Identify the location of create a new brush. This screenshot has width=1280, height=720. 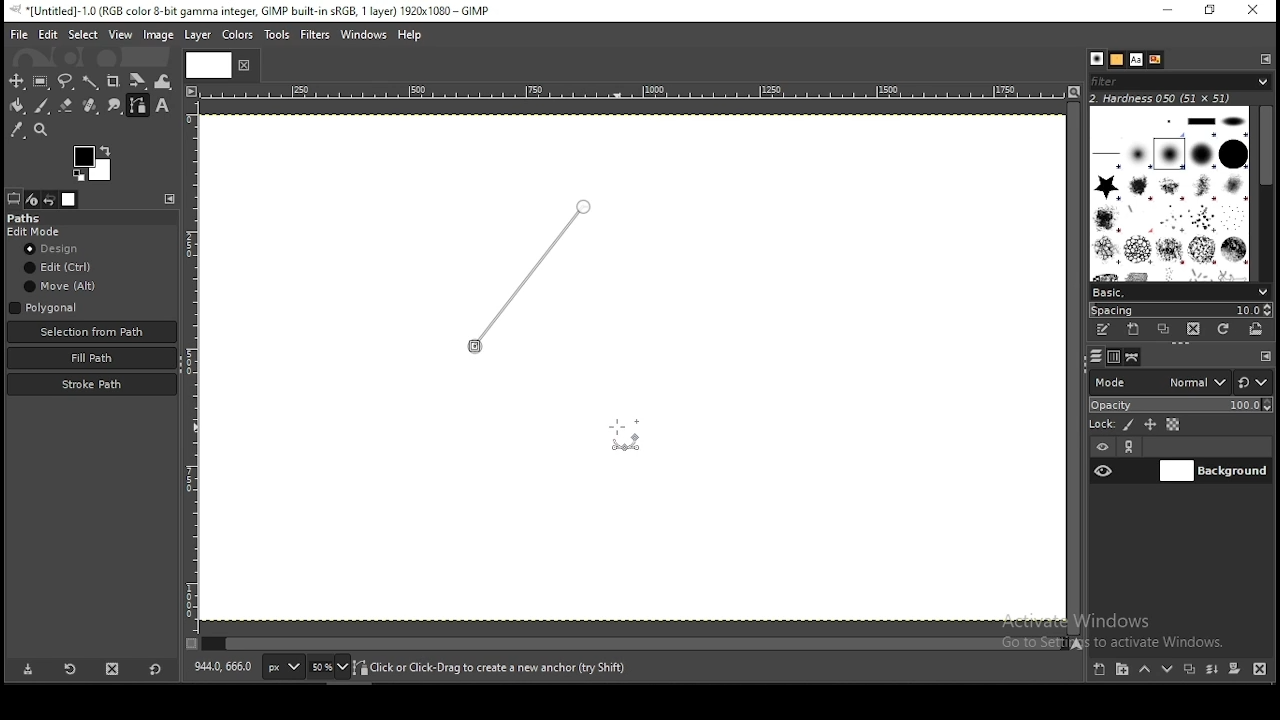
(1135, 329).